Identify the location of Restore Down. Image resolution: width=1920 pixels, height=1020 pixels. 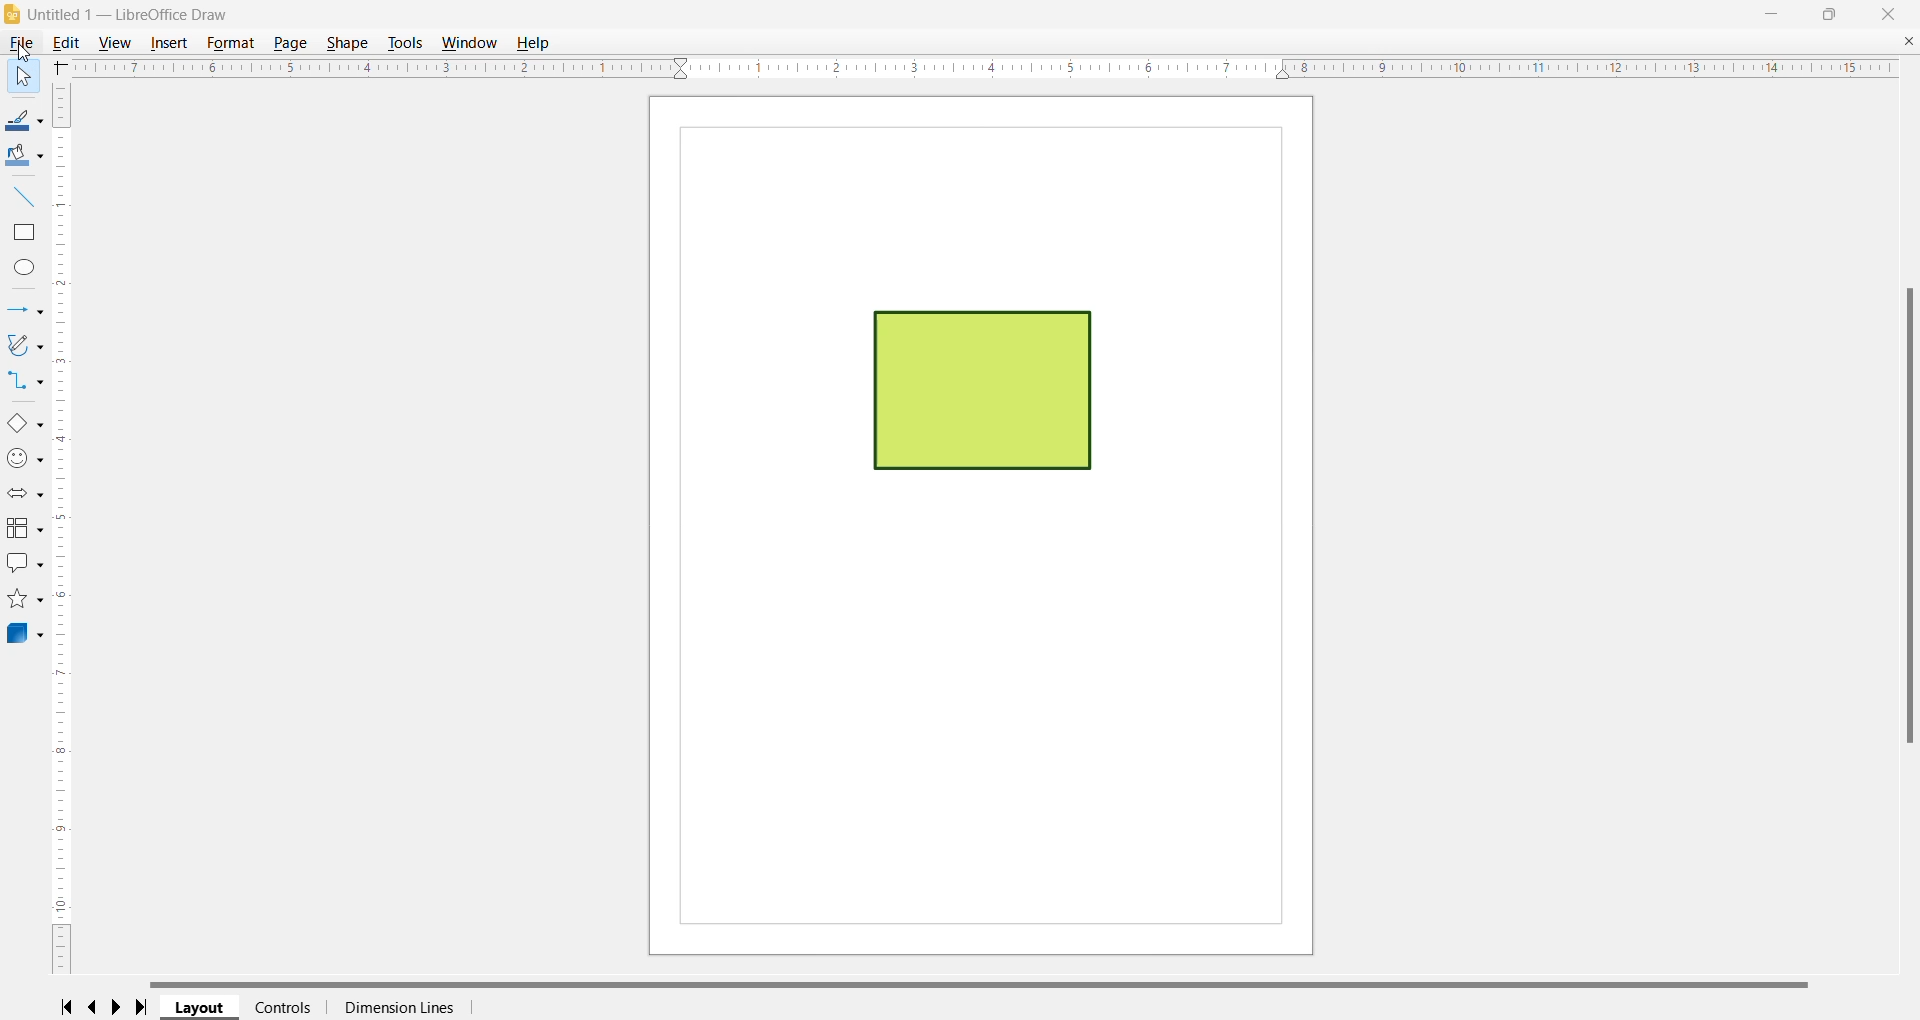
(1829, 12).